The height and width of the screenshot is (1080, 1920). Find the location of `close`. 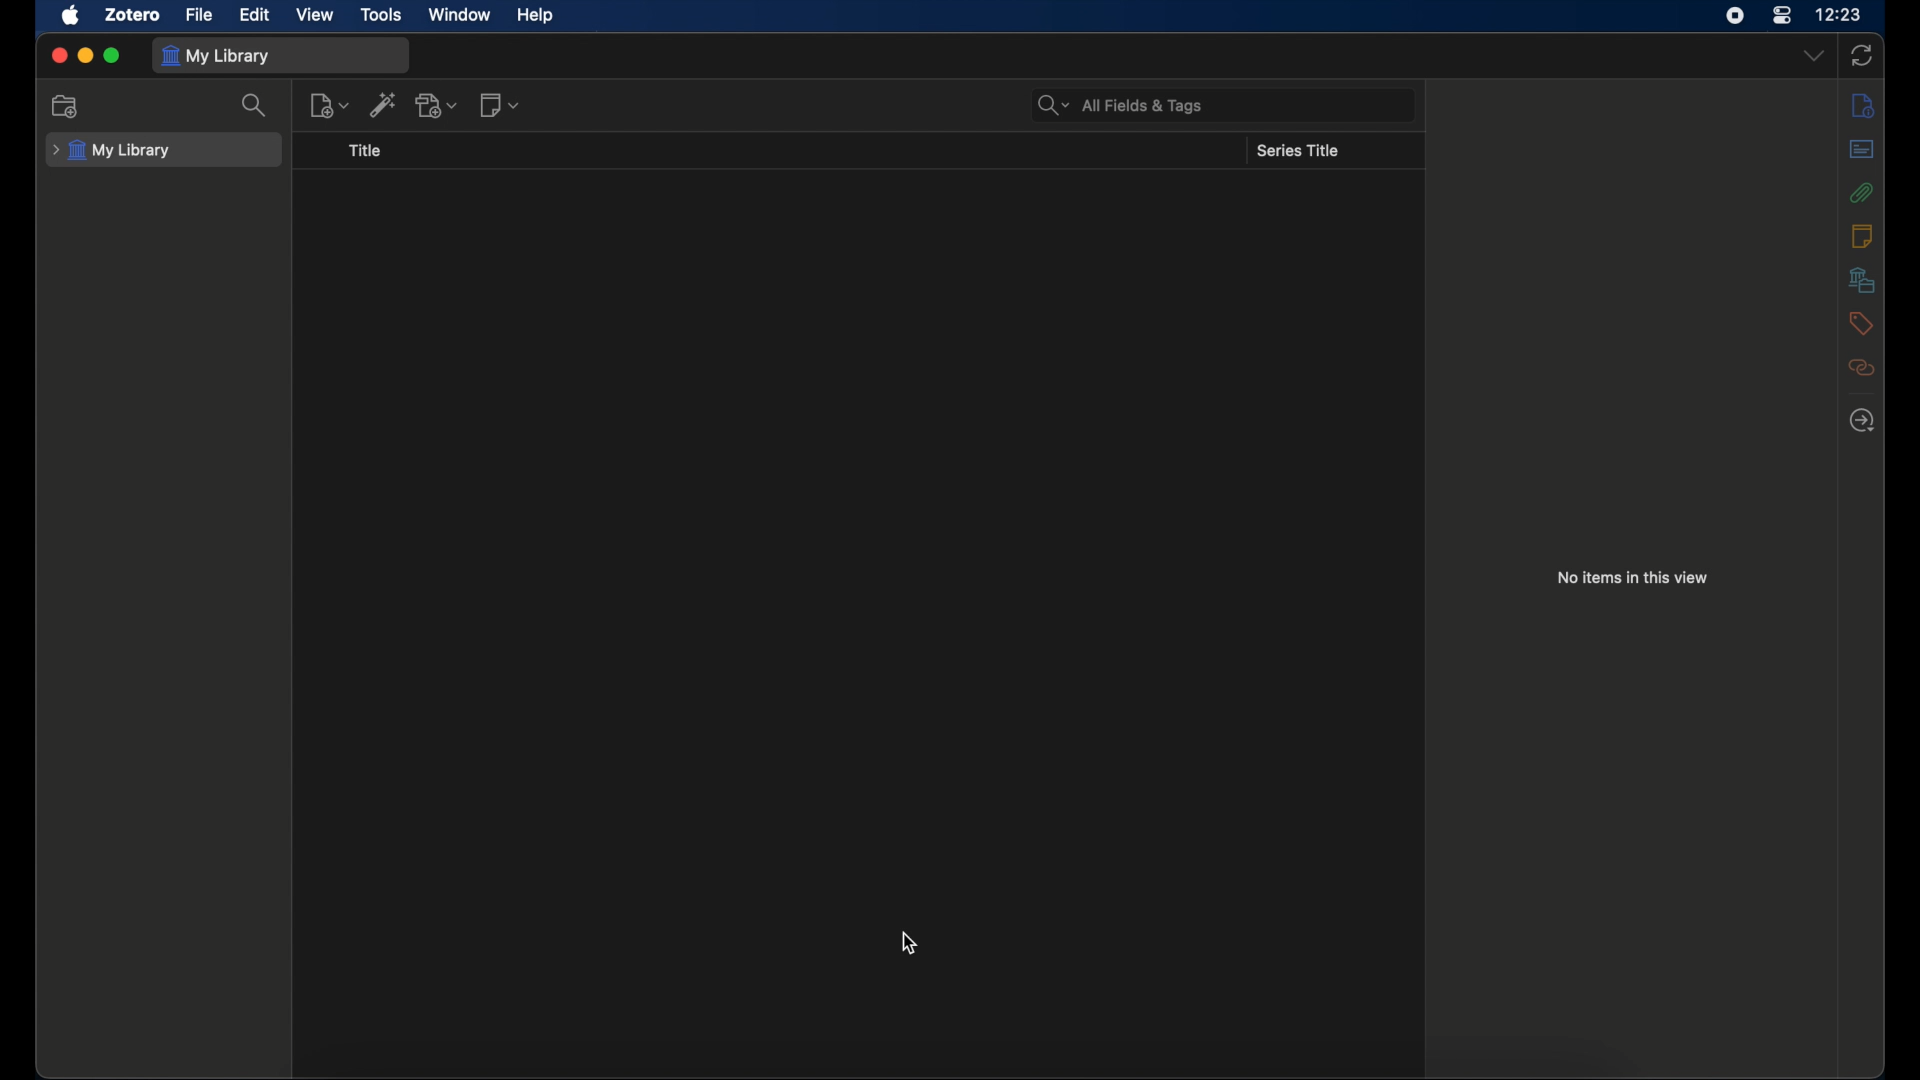

close is located at coordinates (60, 55).